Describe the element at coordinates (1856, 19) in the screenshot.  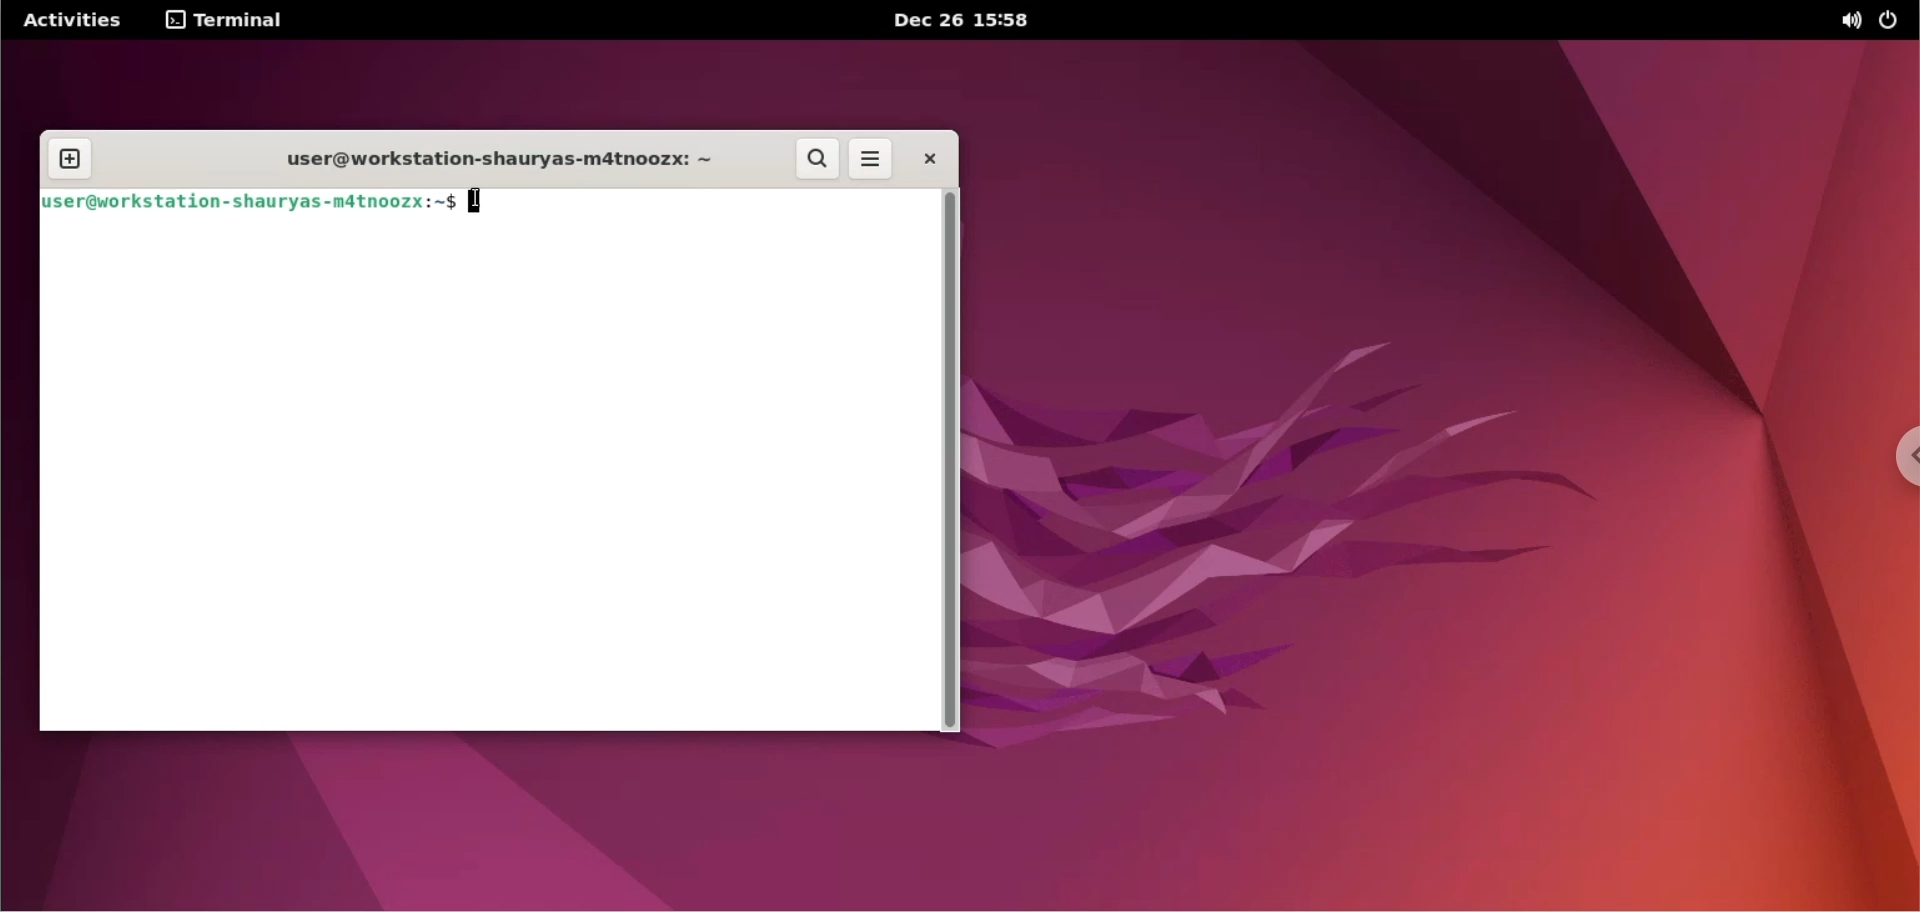
I see `sound options` at that location.